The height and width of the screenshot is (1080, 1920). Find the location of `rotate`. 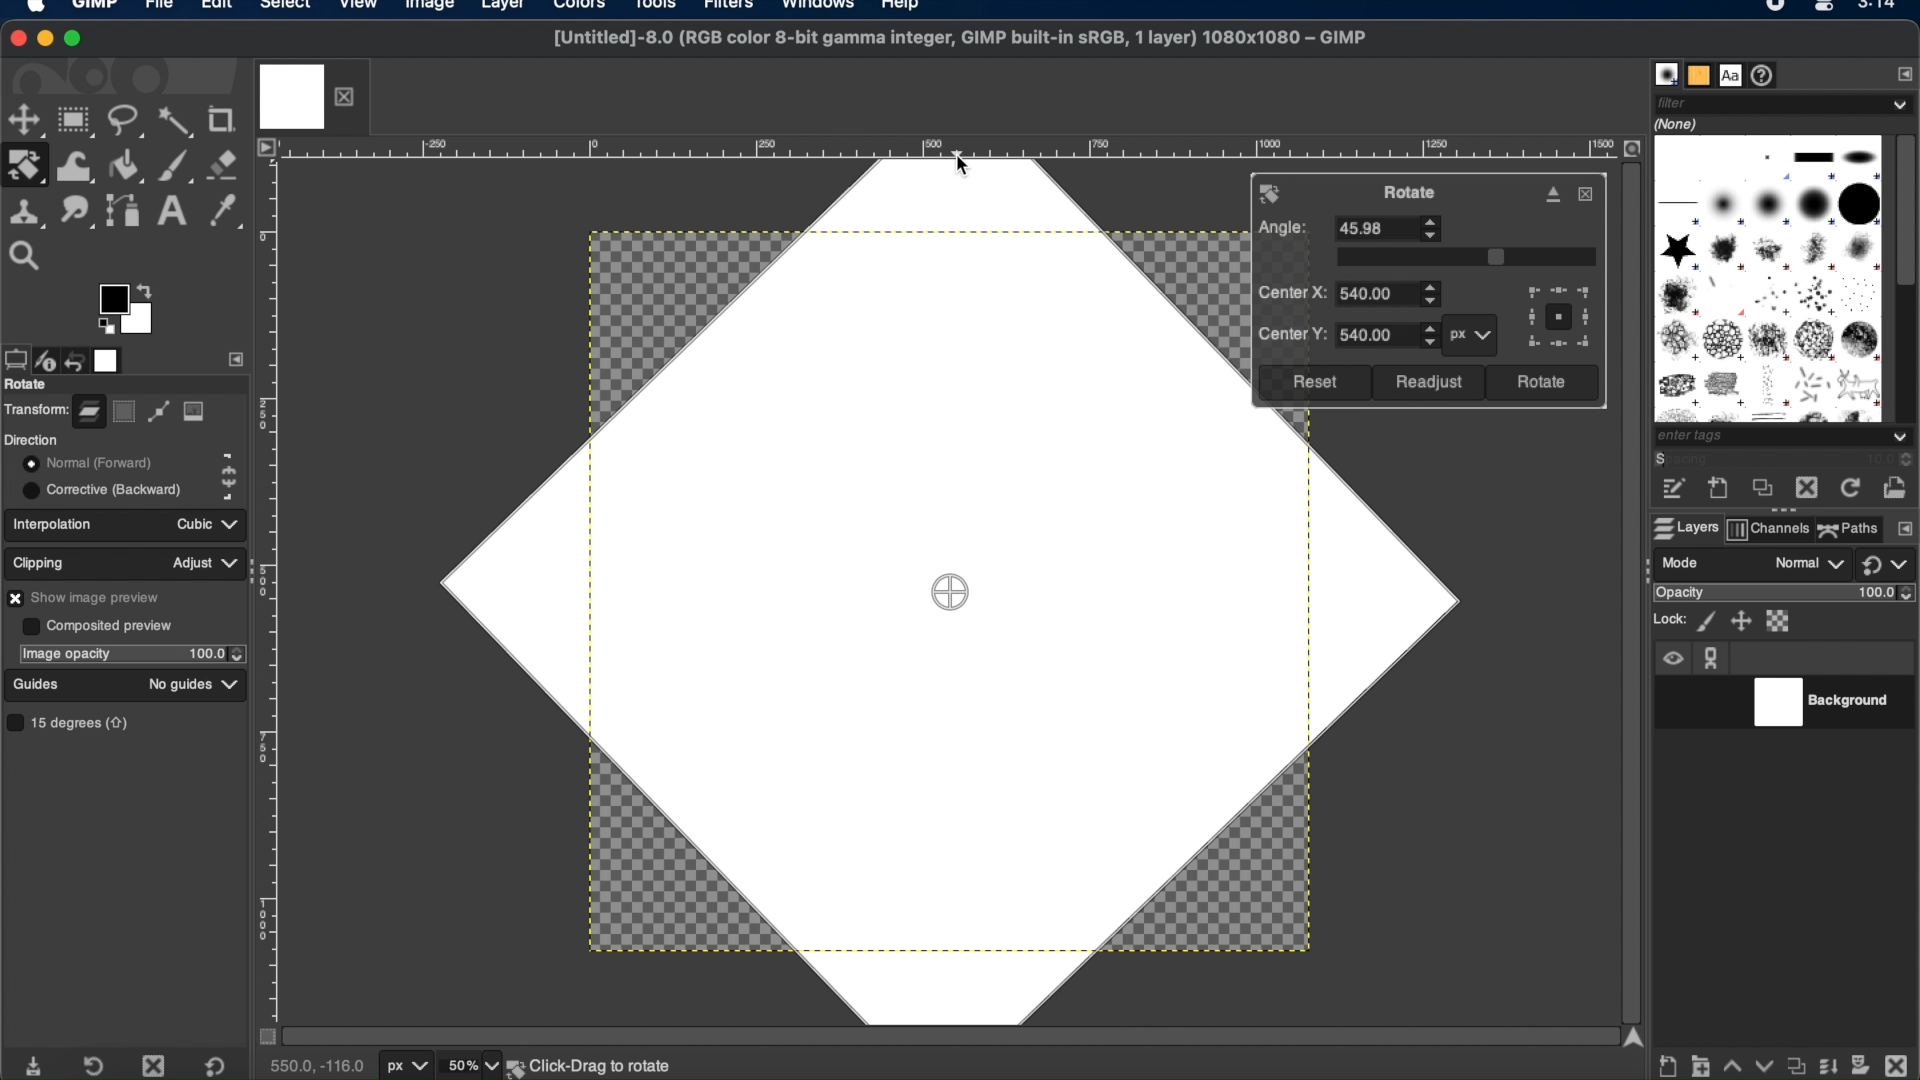

rotate is located at coordinates (1541, 383).